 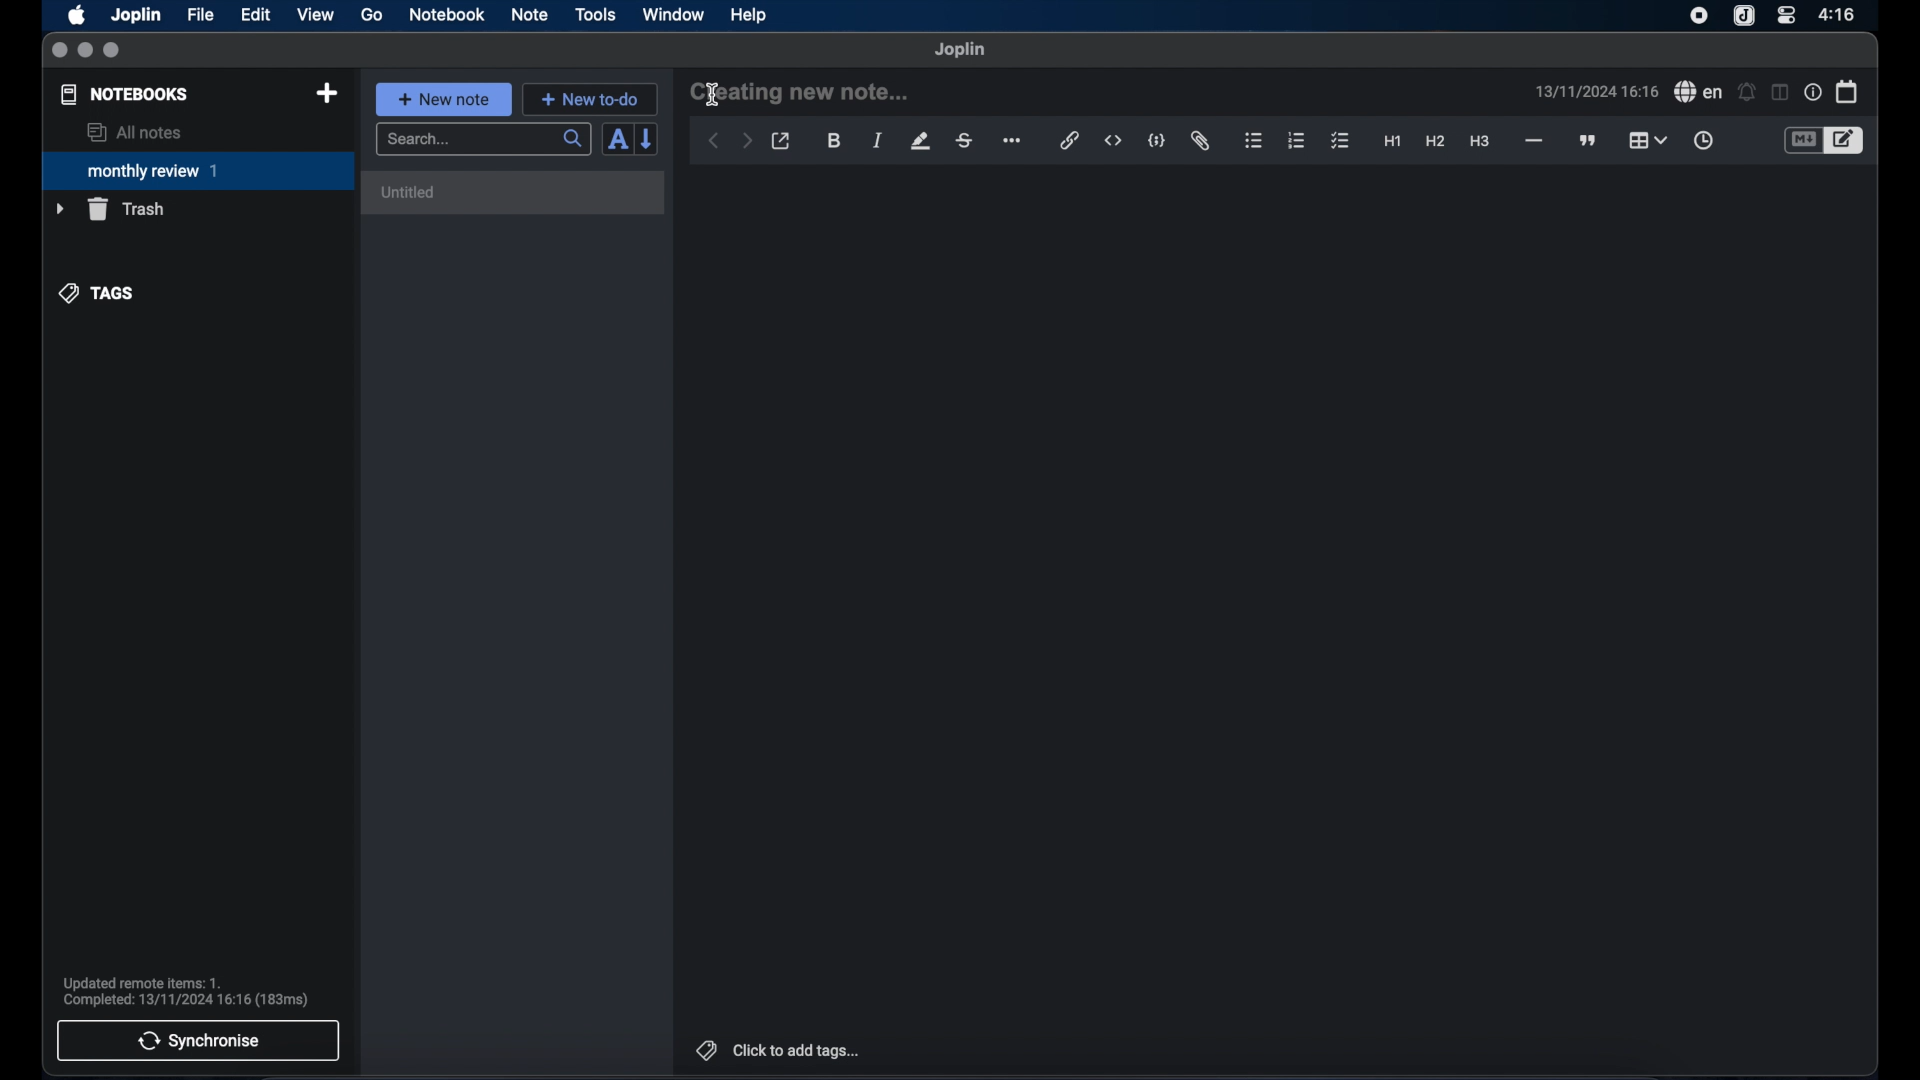 What do you see at coordinates (878, 140) in the screenshot?
I see `italic` at bounding box center [878, 140].